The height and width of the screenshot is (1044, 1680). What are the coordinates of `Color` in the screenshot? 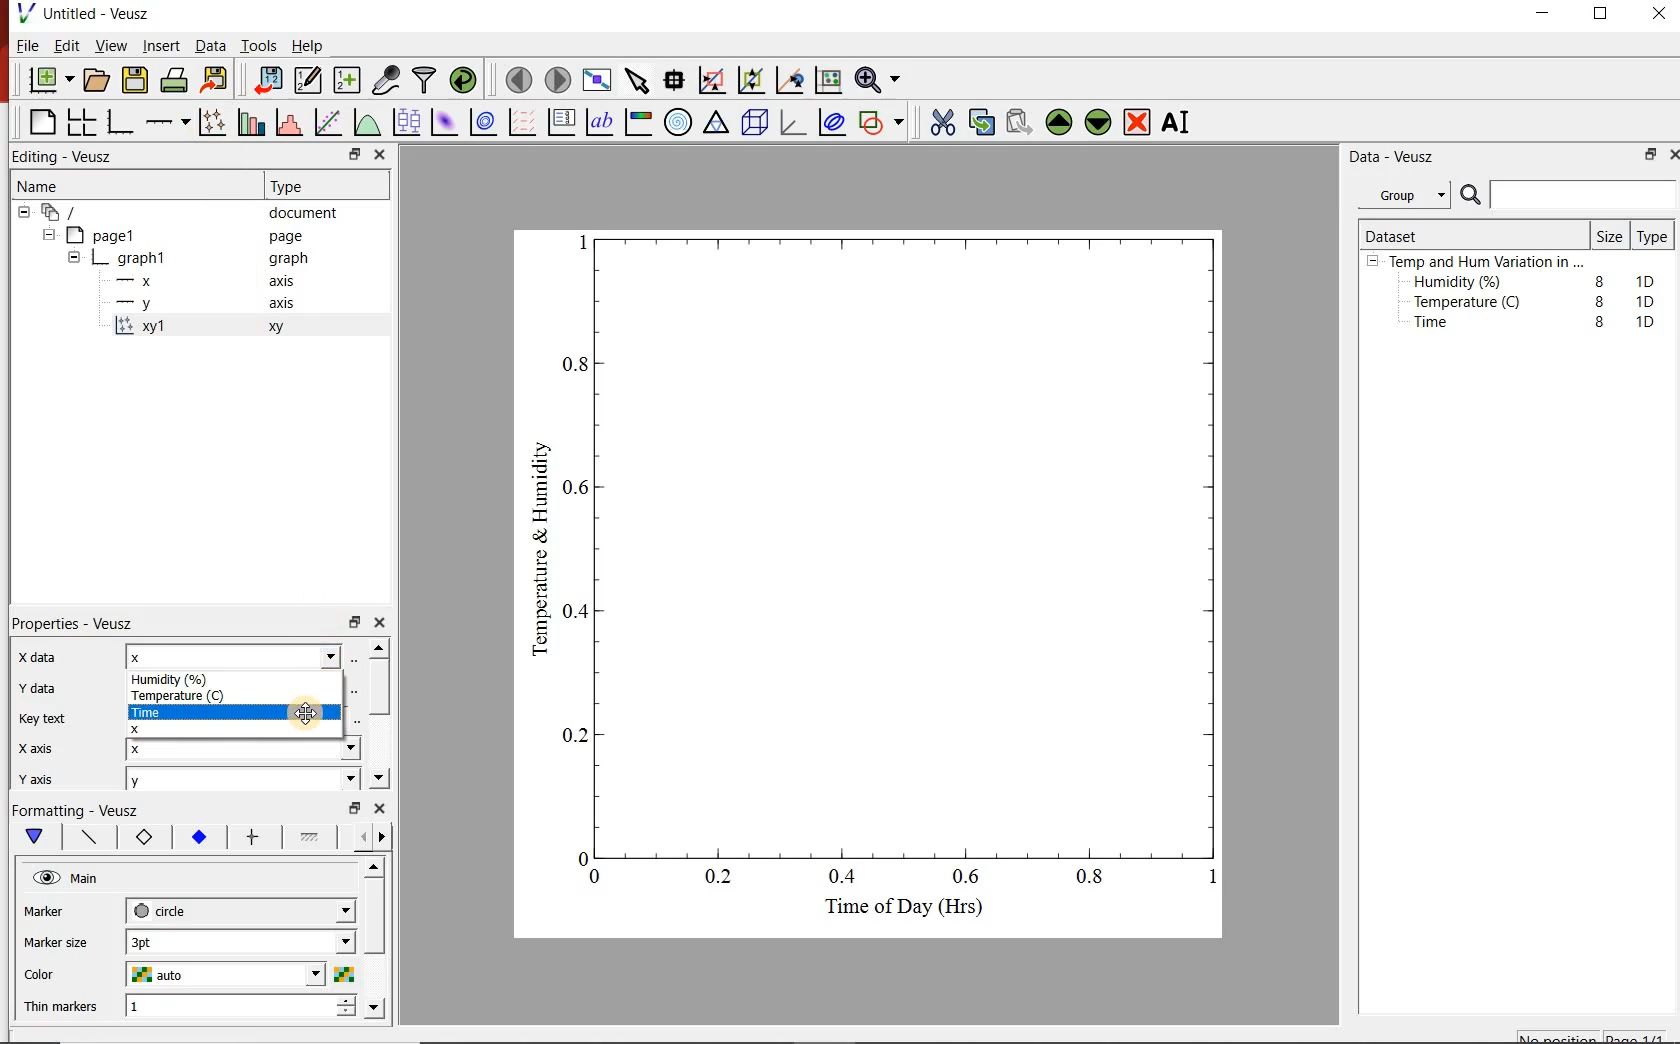 It's located at (62, 975).